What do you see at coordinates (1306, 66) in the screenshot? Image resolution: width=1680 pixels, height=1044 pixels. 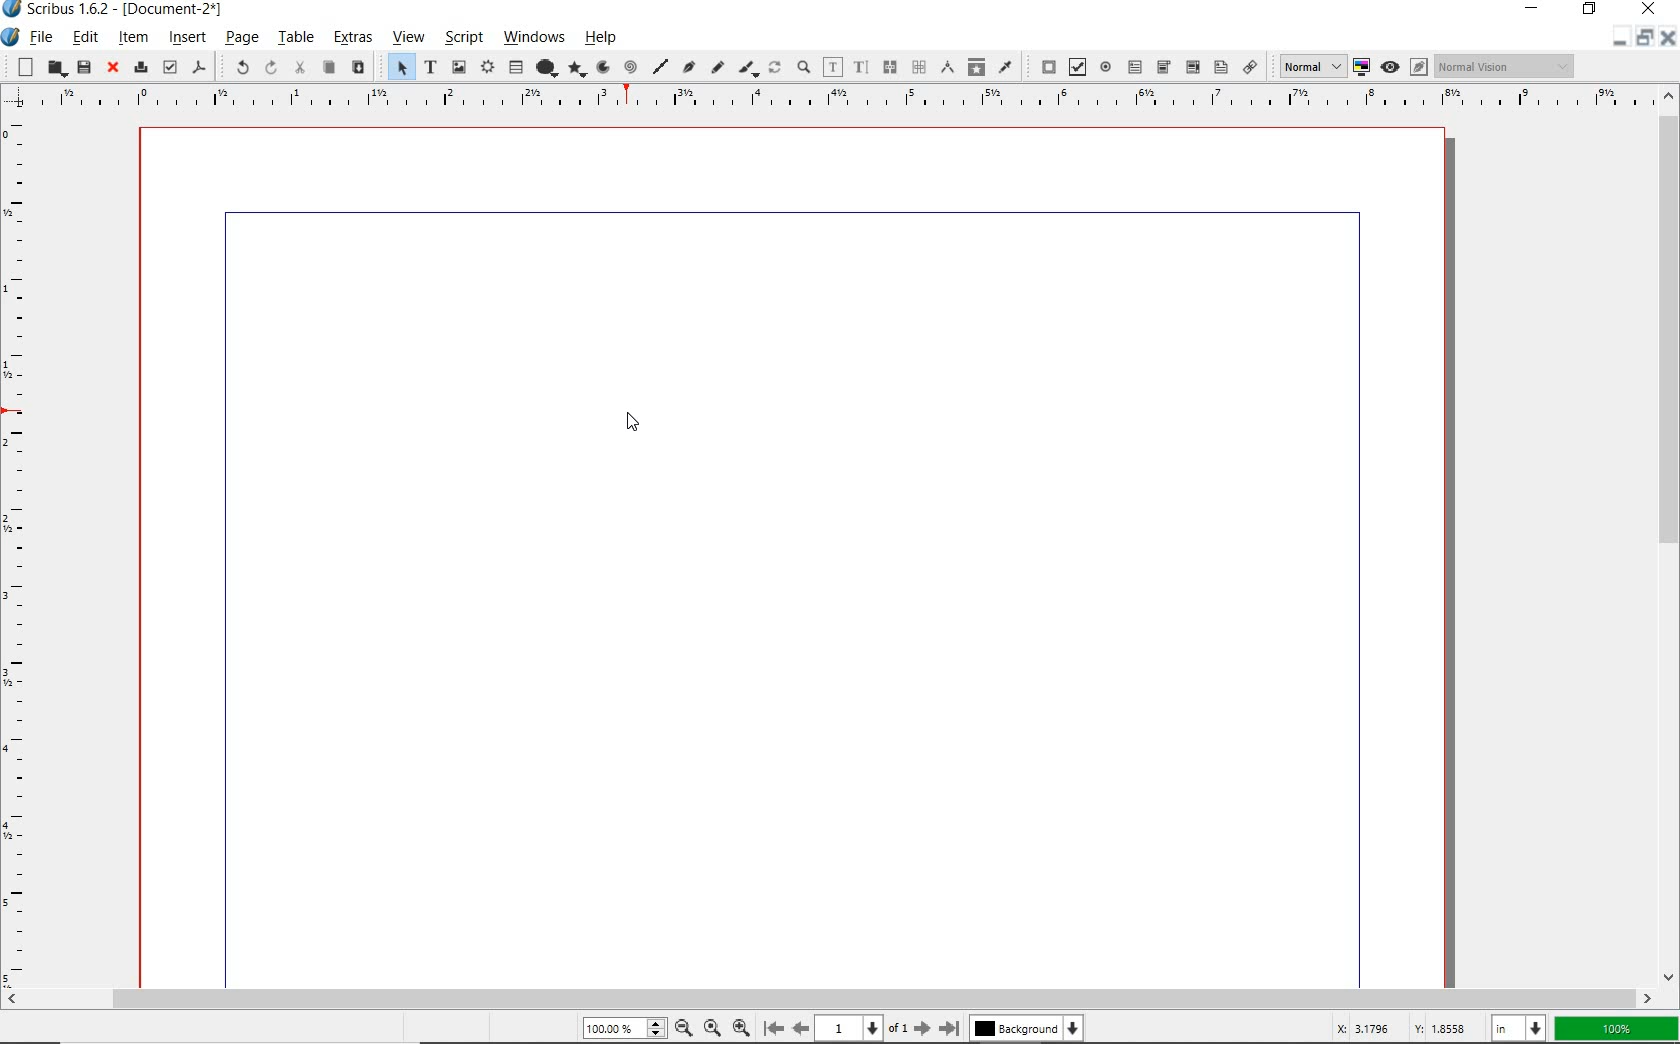 I see `select image preview quality` at bounding box center [1306, 66].